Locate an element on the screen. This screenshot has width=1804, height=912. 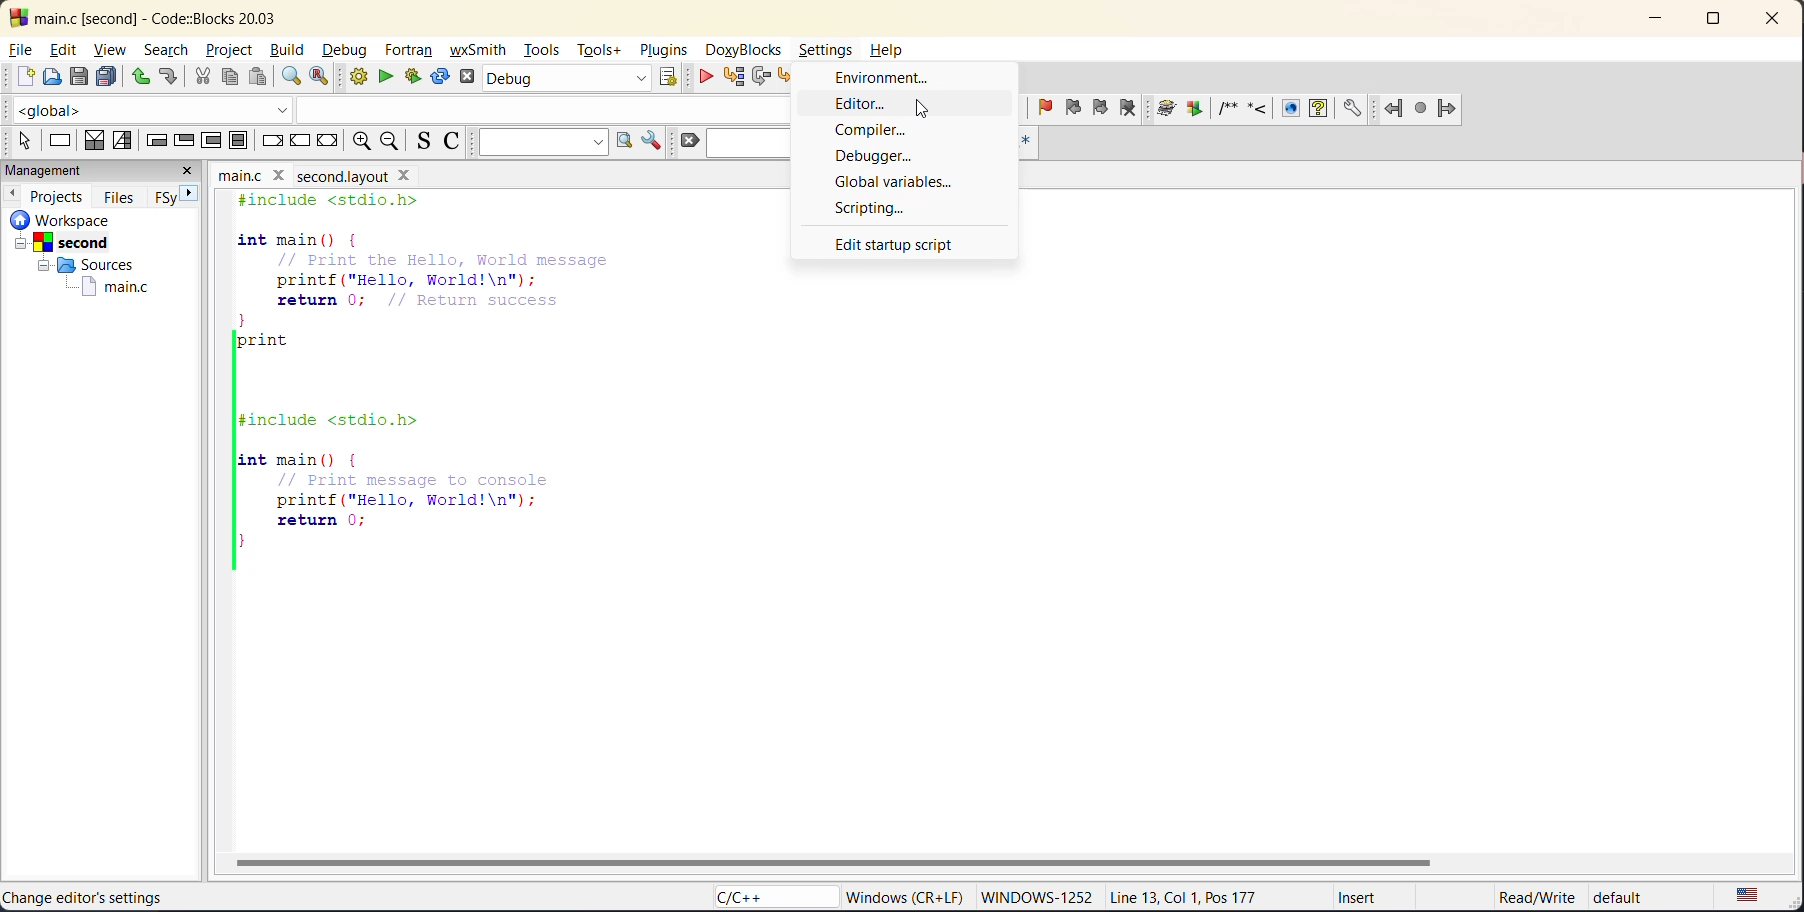
code editor is located at coordinates (449, 382).